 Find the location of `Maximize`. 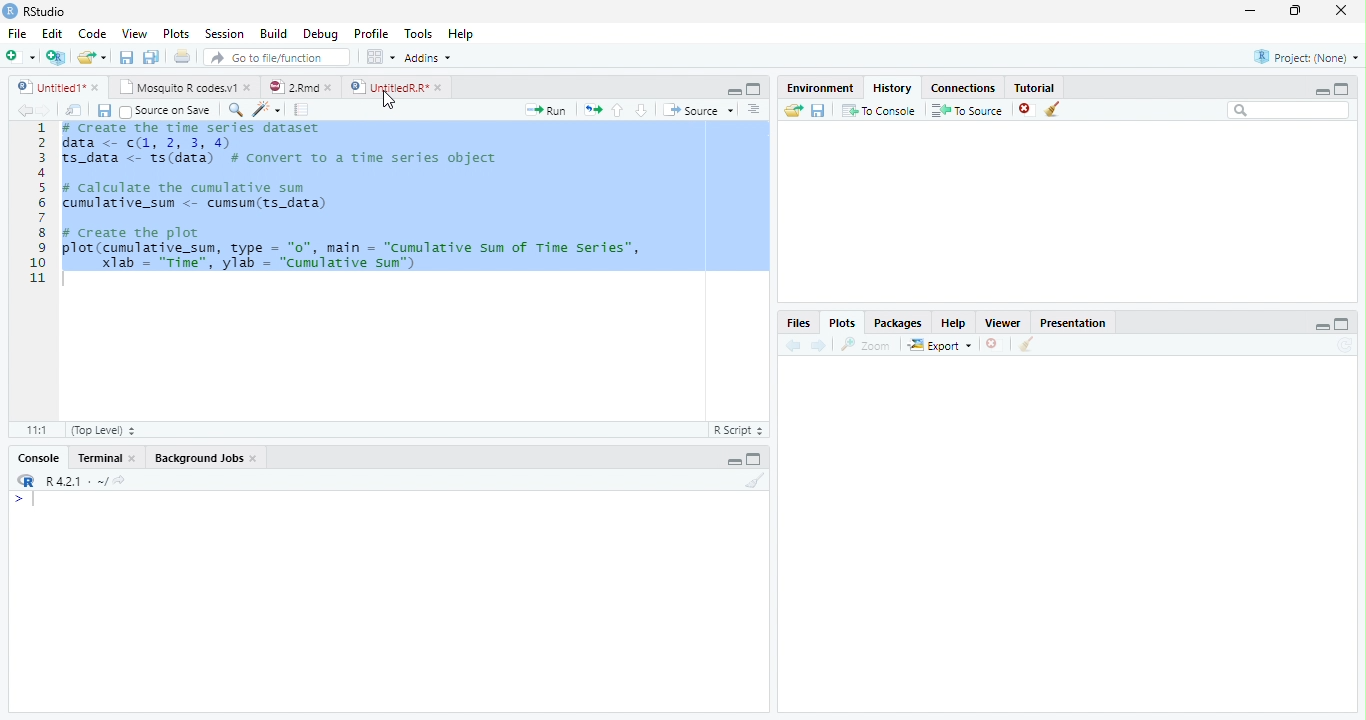

Maximize is located at coordinates (756, 460).